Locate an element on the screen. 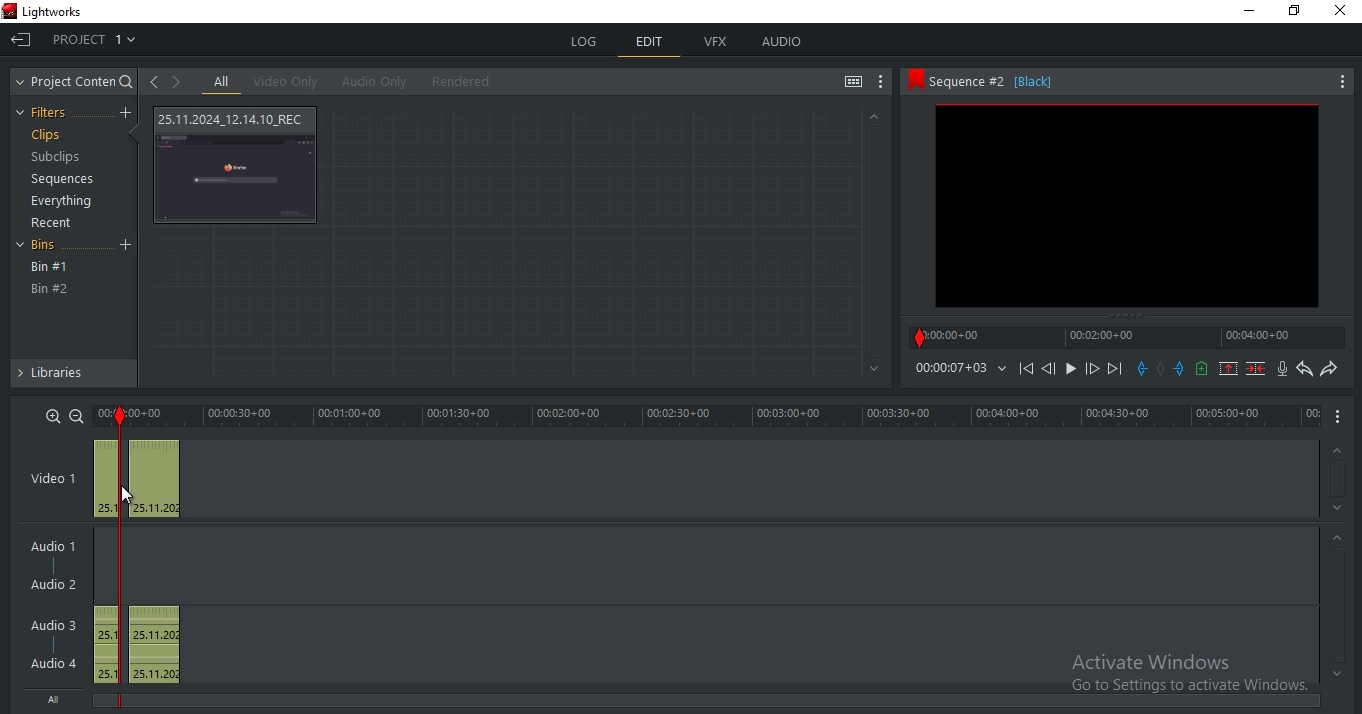 The width and height of the screenshot is (1362, 714). audio is located at coordinates (782, 43).